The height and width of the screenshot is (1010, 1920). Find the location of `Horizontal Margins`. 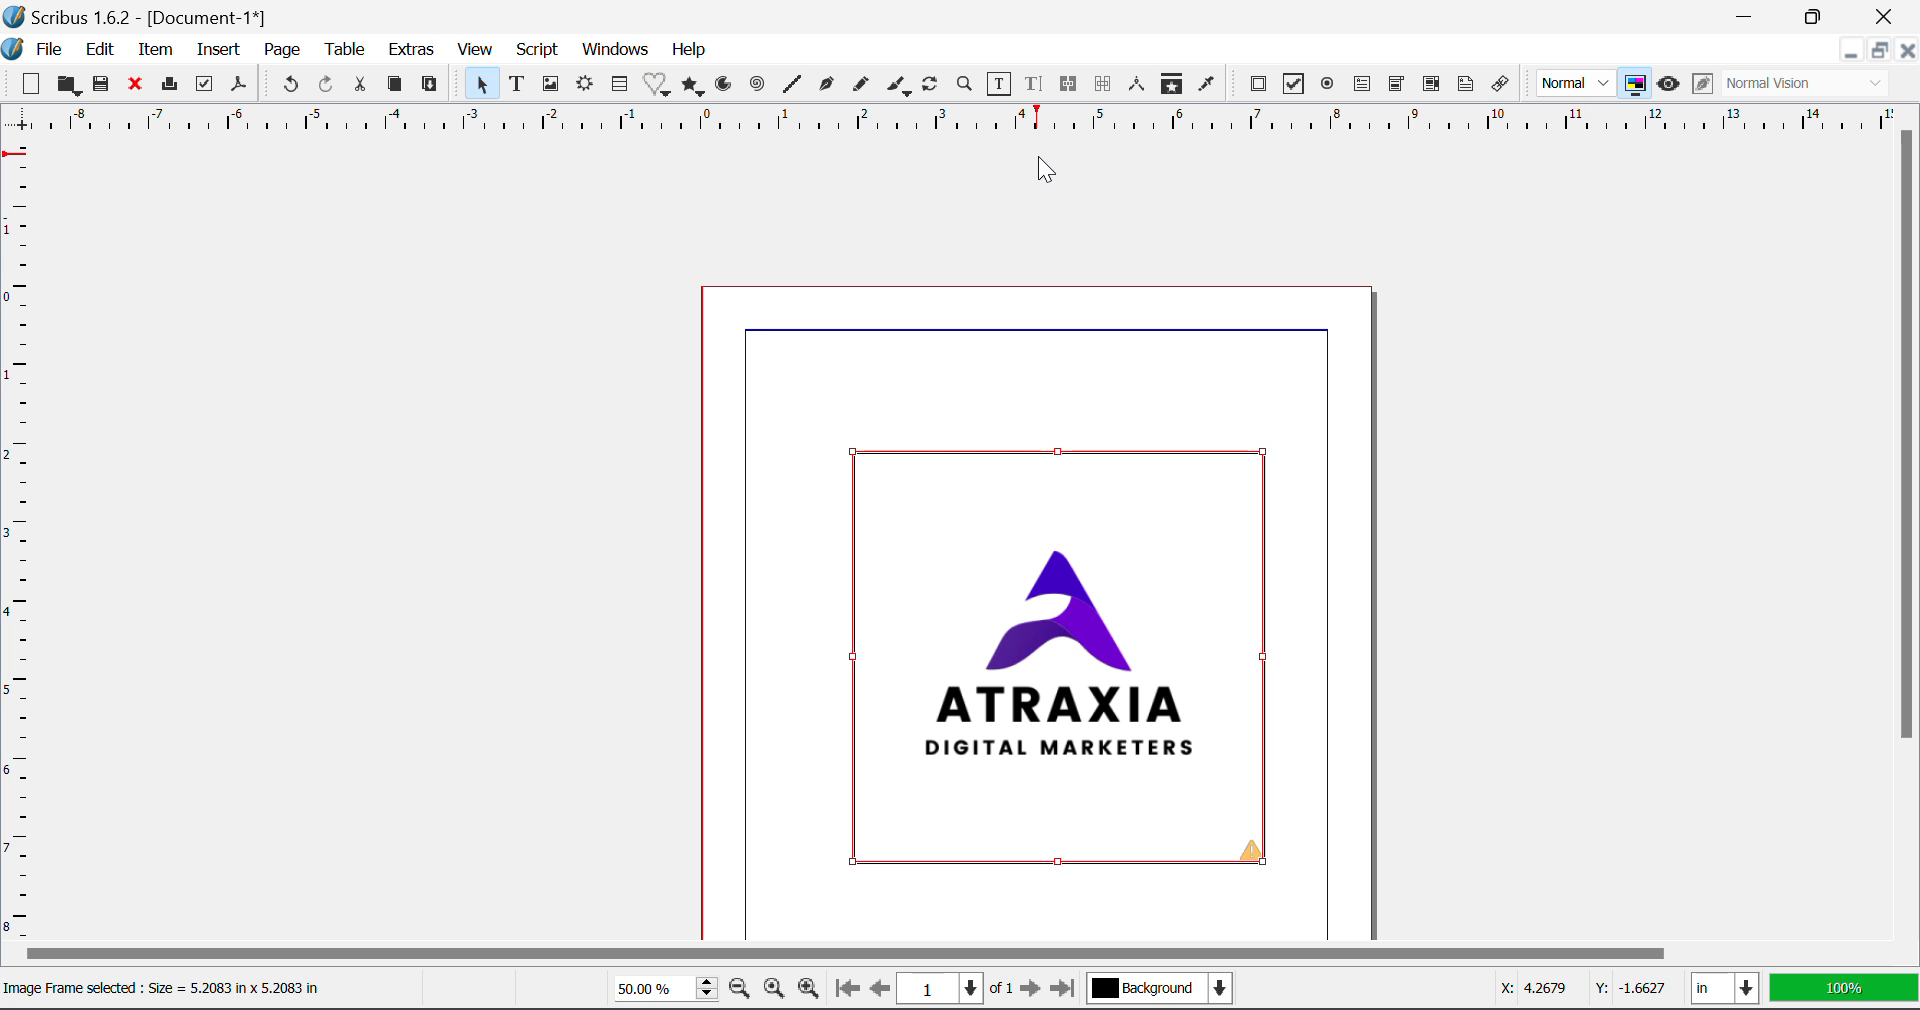

Horizontal Margins is located at coordinates (18, 542).